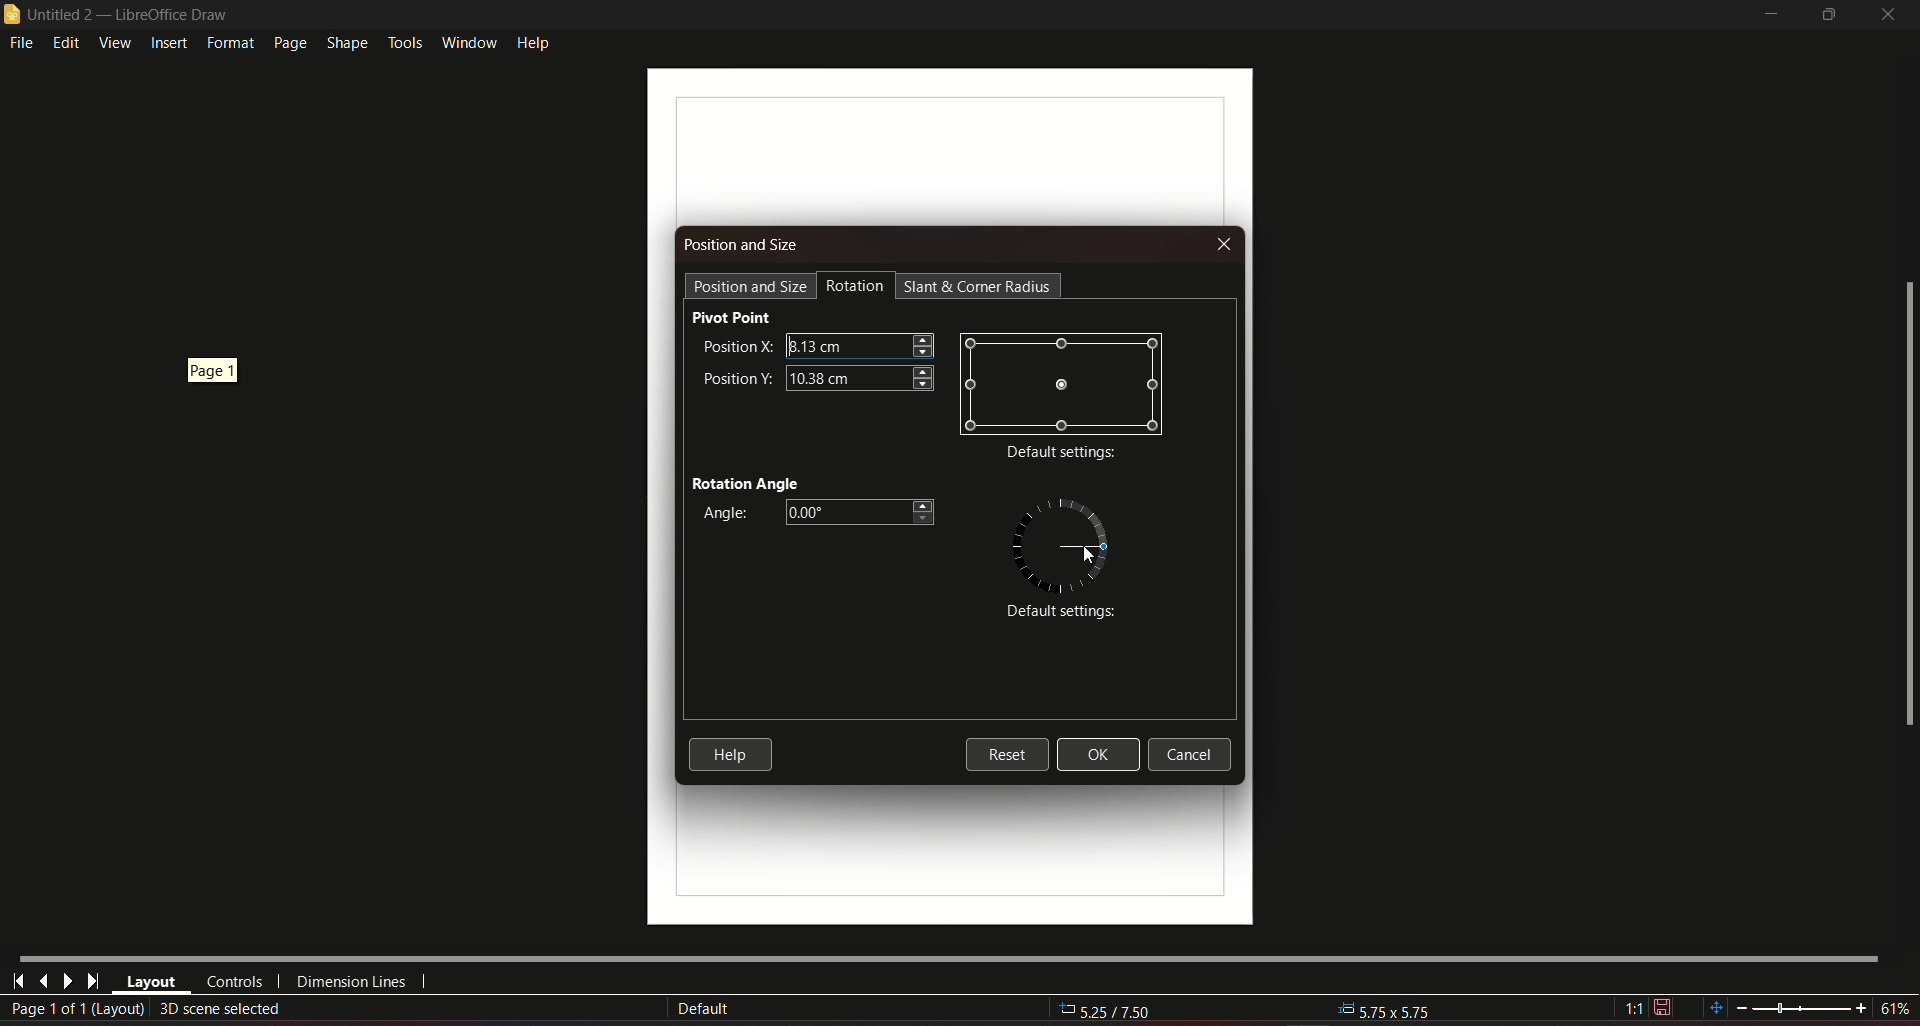 This screenshot has width=1920, height=1026. I want to click on Rotation Angle, so click(746, 481).